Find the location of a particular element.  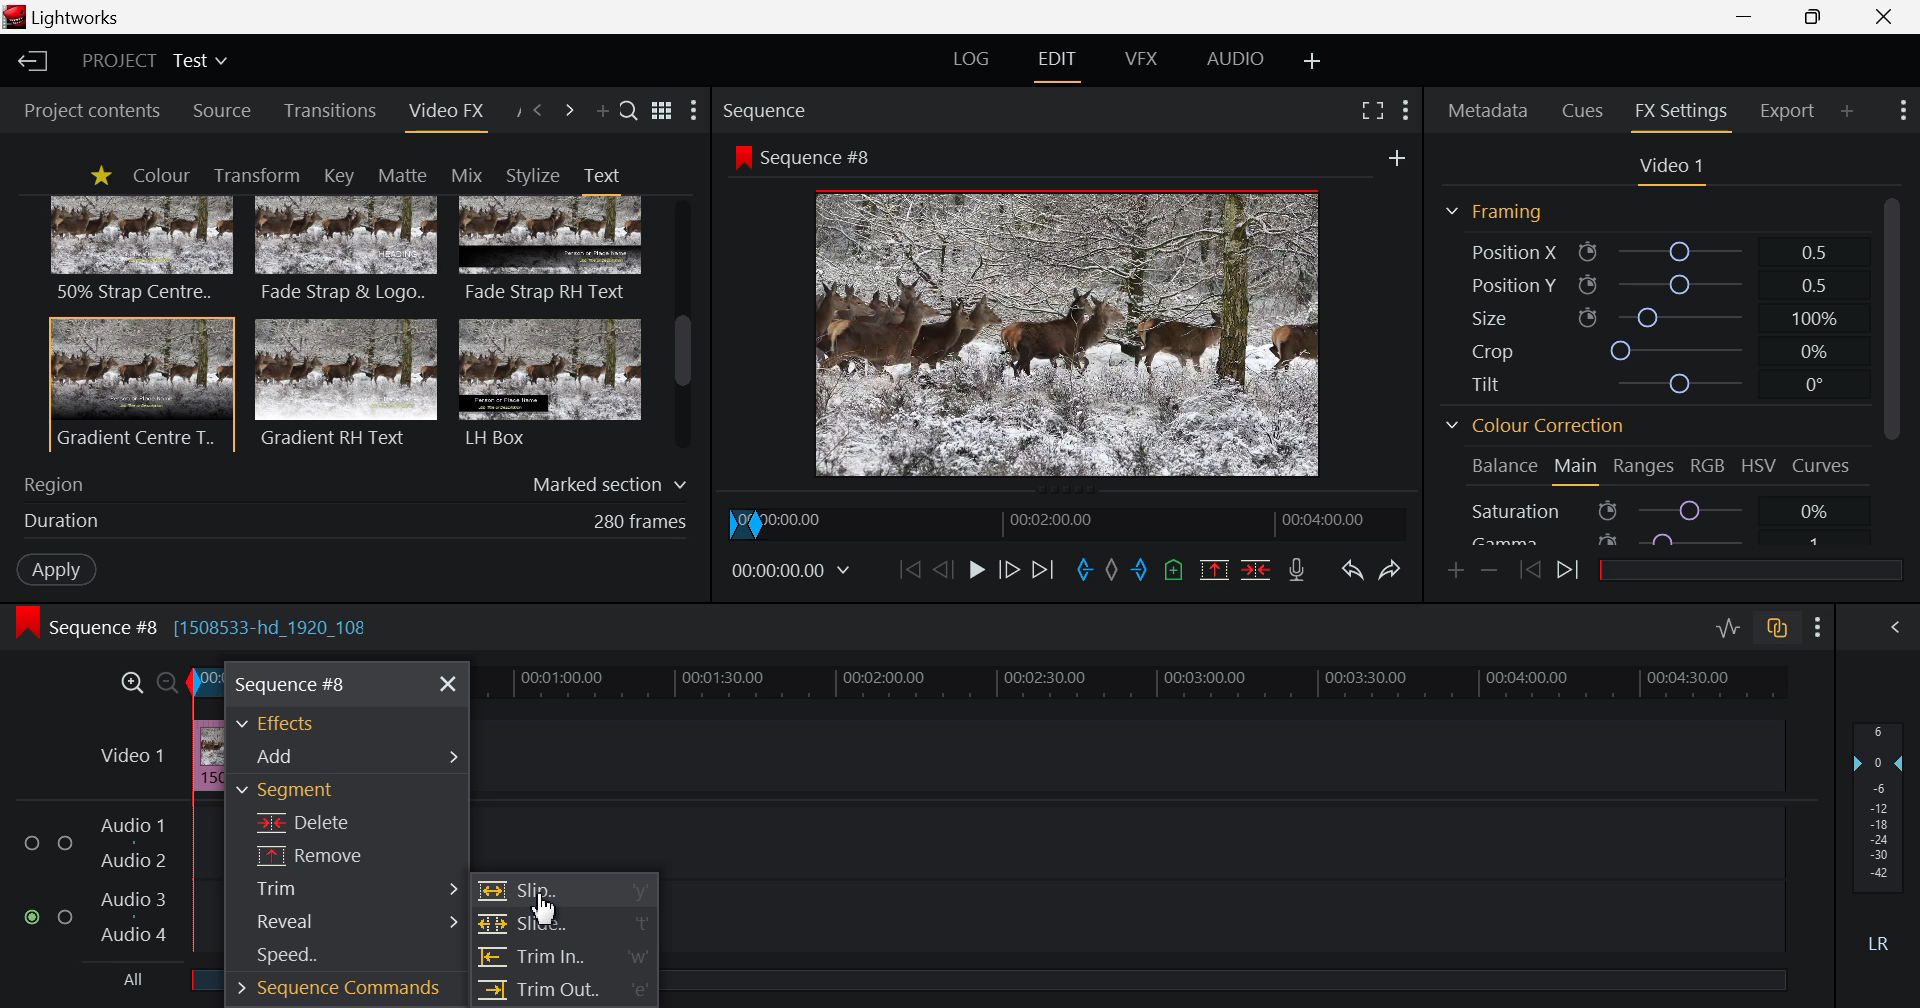

Timeline Zoom In is located at coordinates (132, 680).